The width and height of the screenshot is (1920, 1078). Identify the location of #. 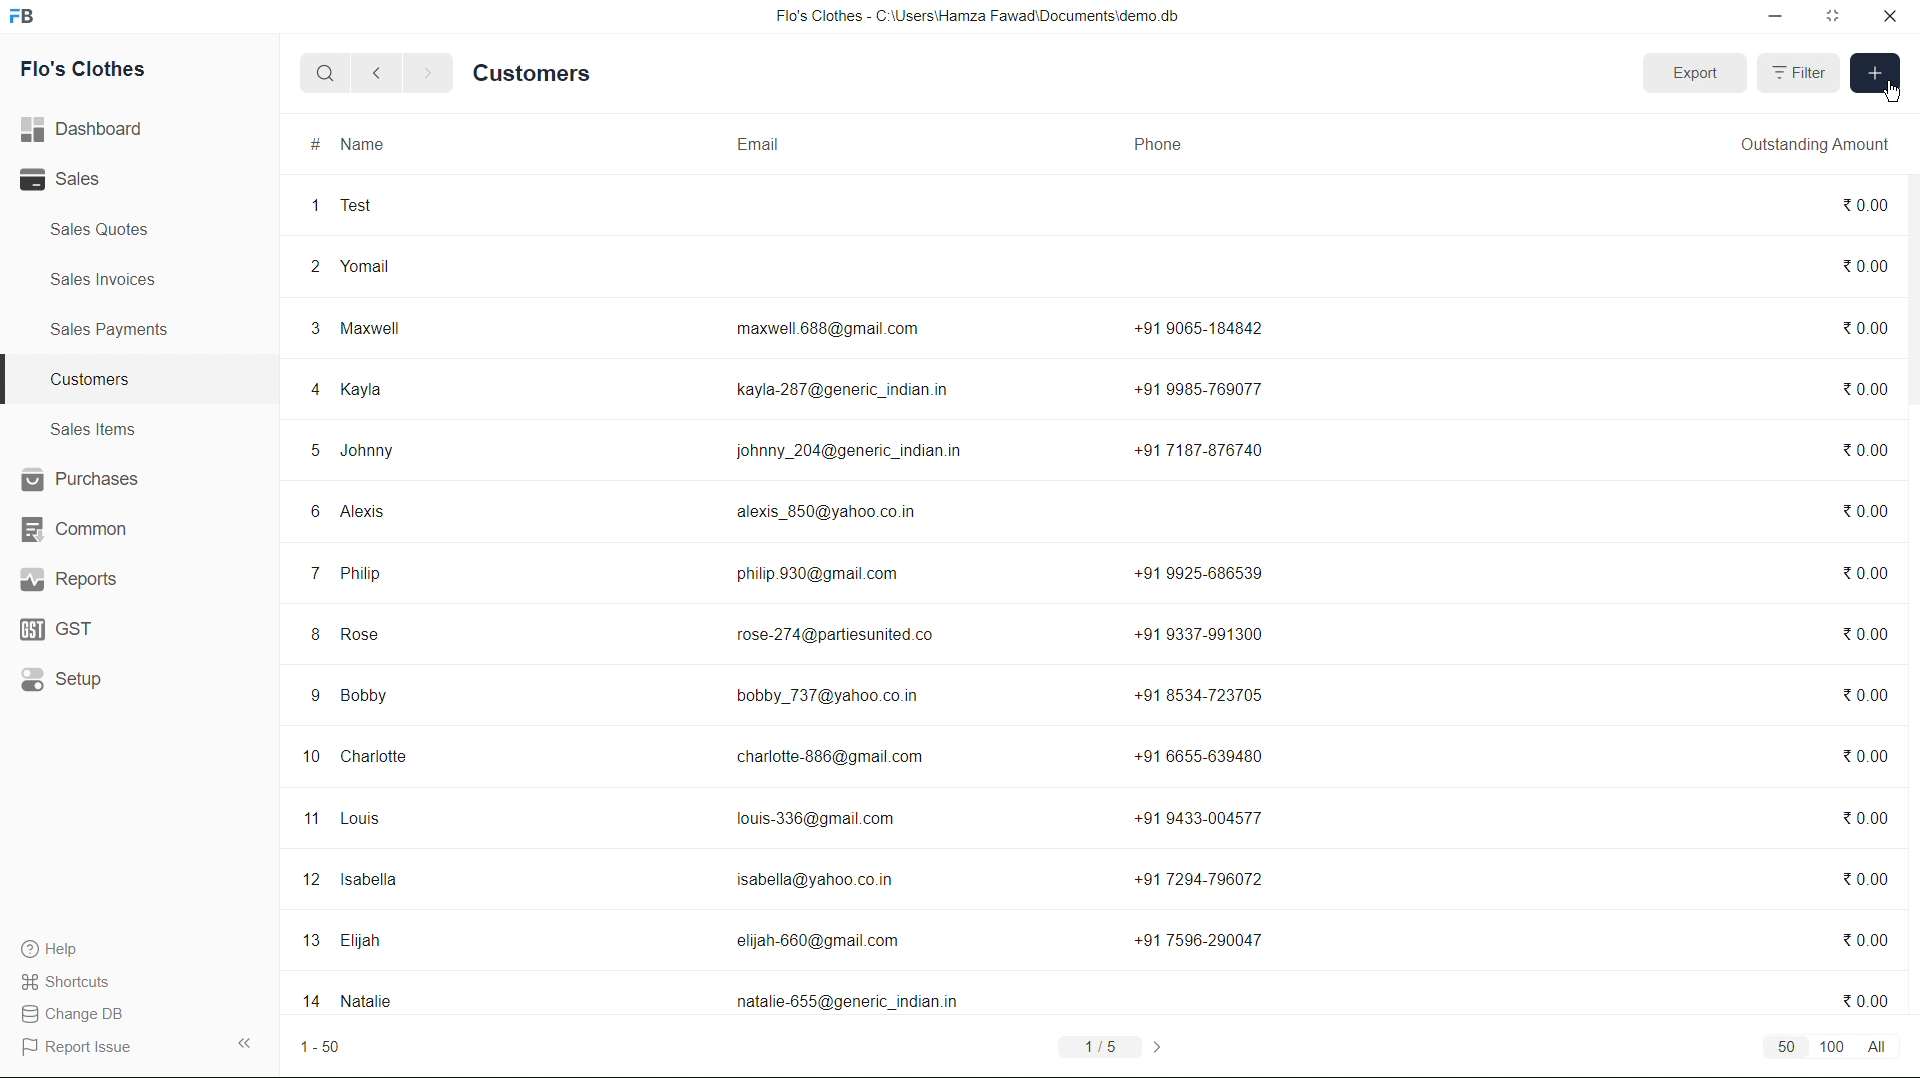
(307, 144).